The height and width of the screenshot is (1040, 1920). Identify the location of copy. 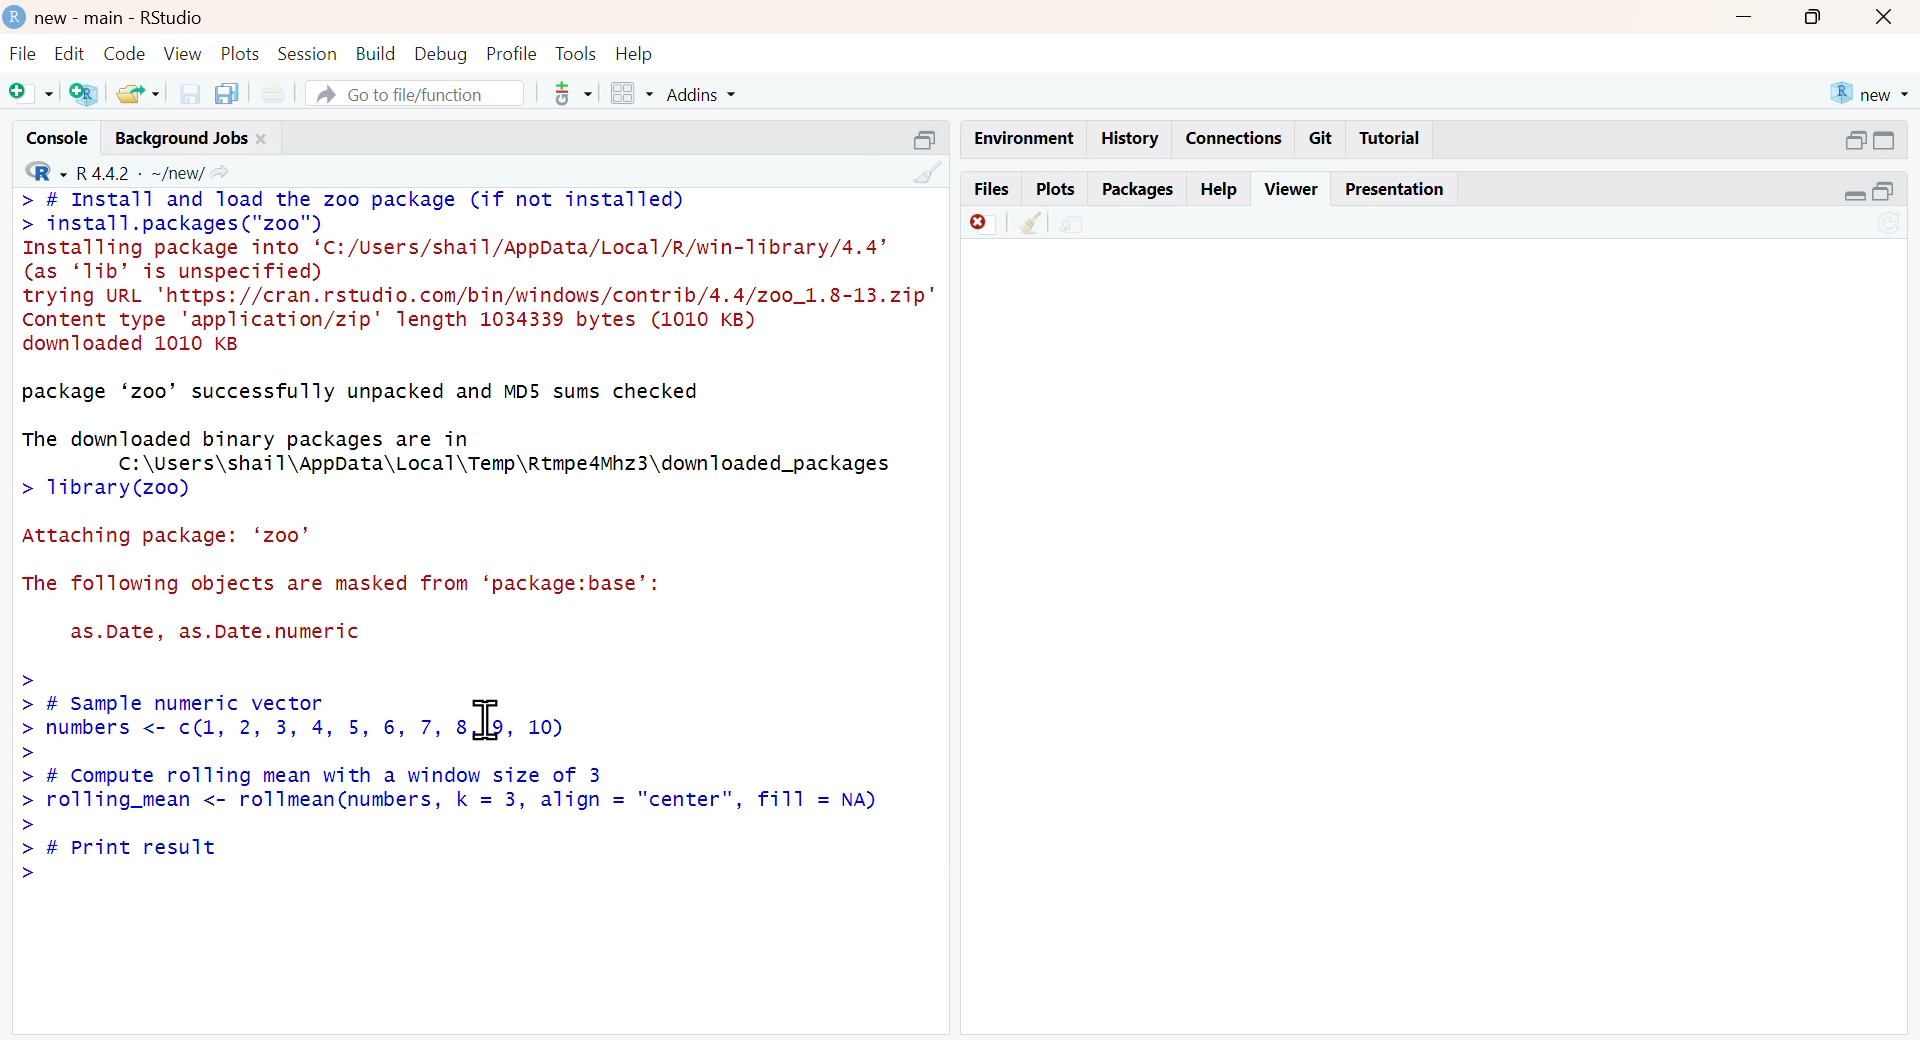
(228, 91).